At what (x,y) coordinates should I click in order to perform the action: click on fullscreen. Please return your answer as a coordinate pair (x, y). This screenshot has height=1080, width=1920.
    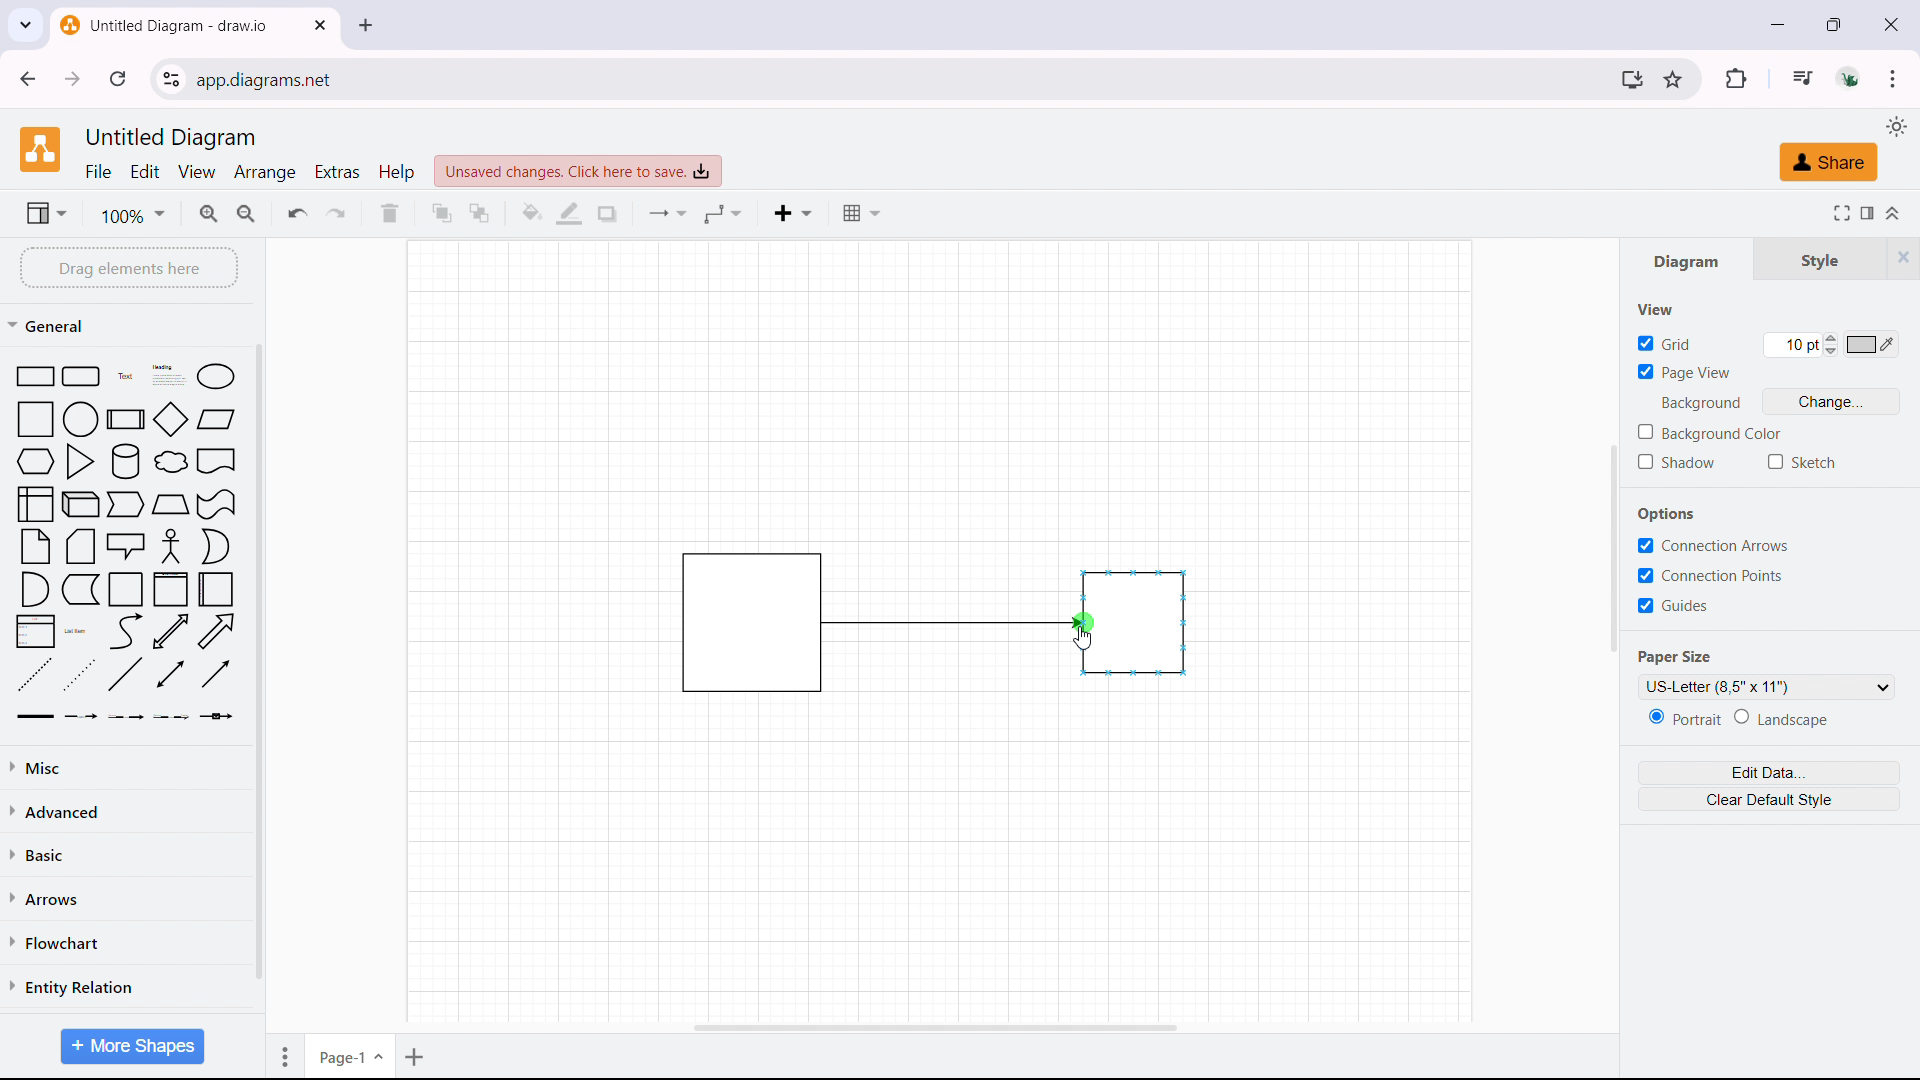
    Looking at the image, I should click on (1838, 212).